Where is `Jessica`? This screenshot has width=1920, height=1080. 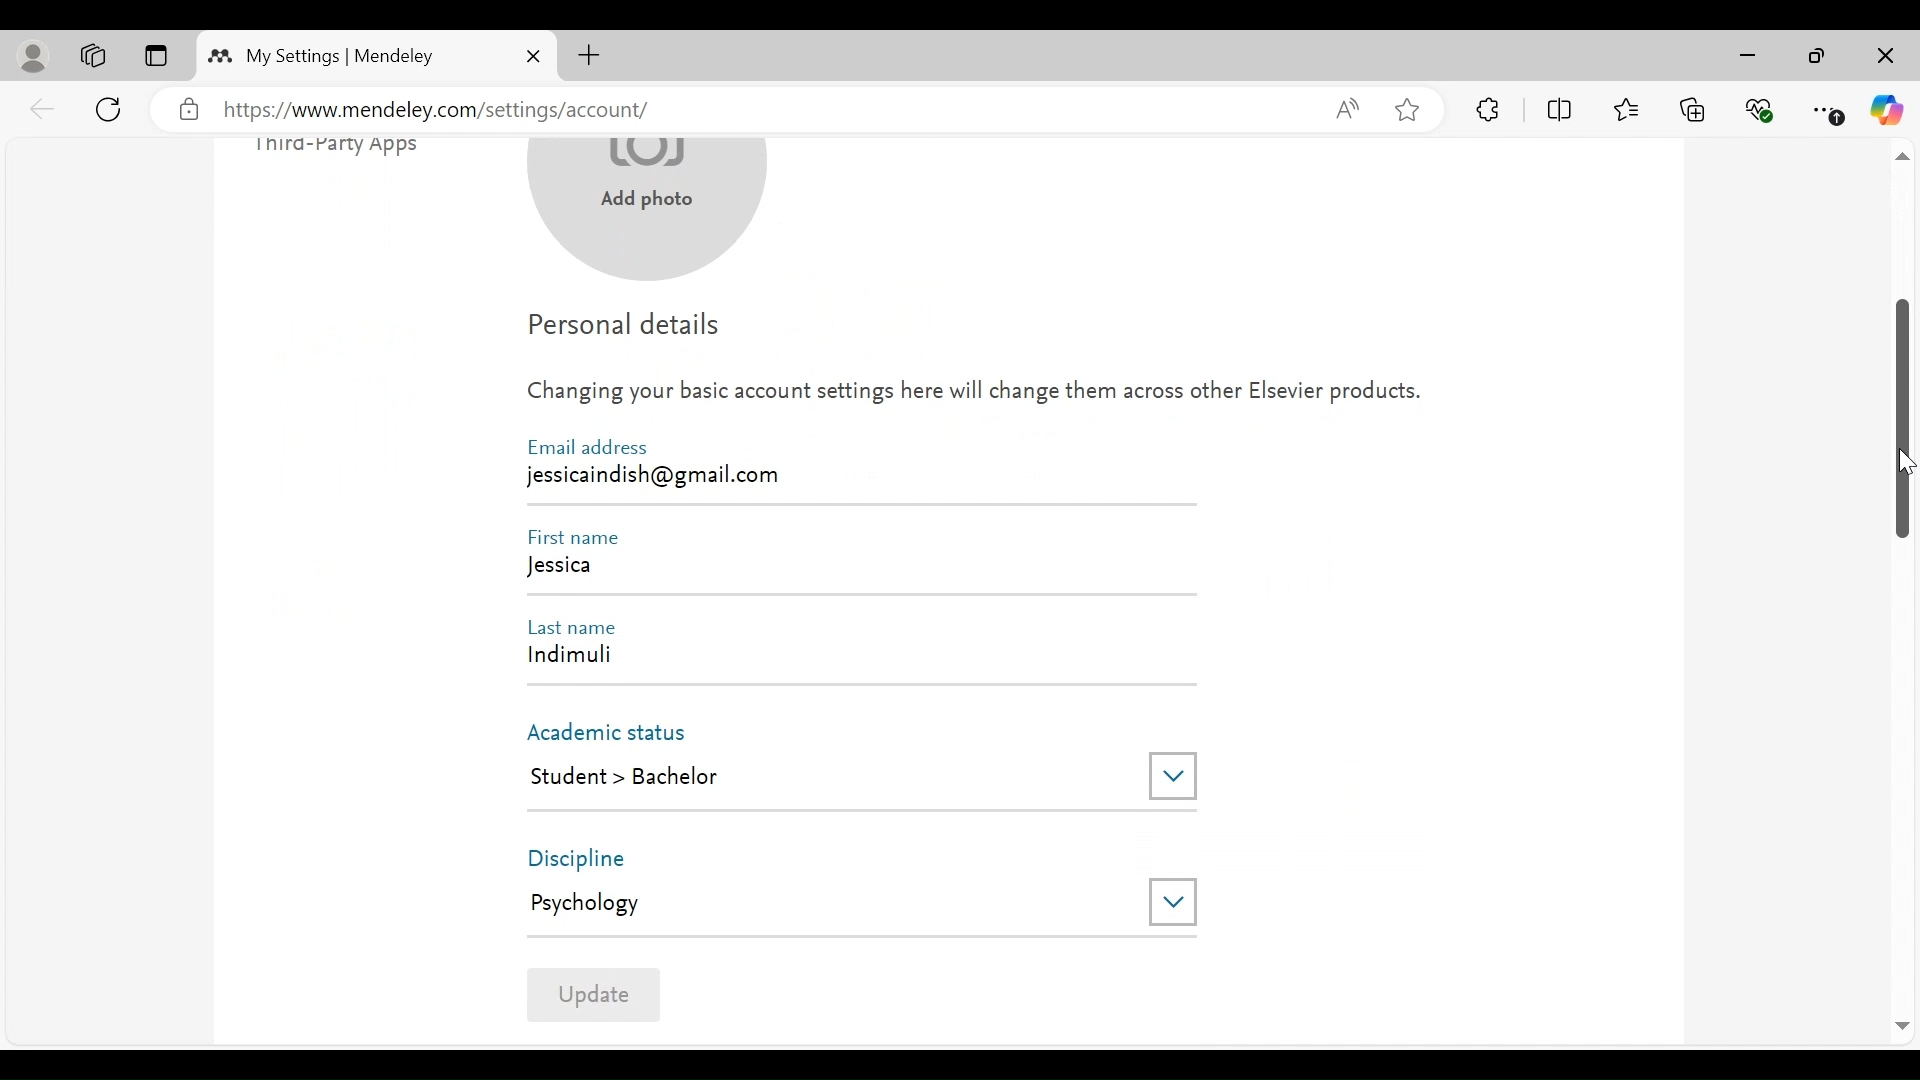 Jessica is located at coordinates (857, 570).